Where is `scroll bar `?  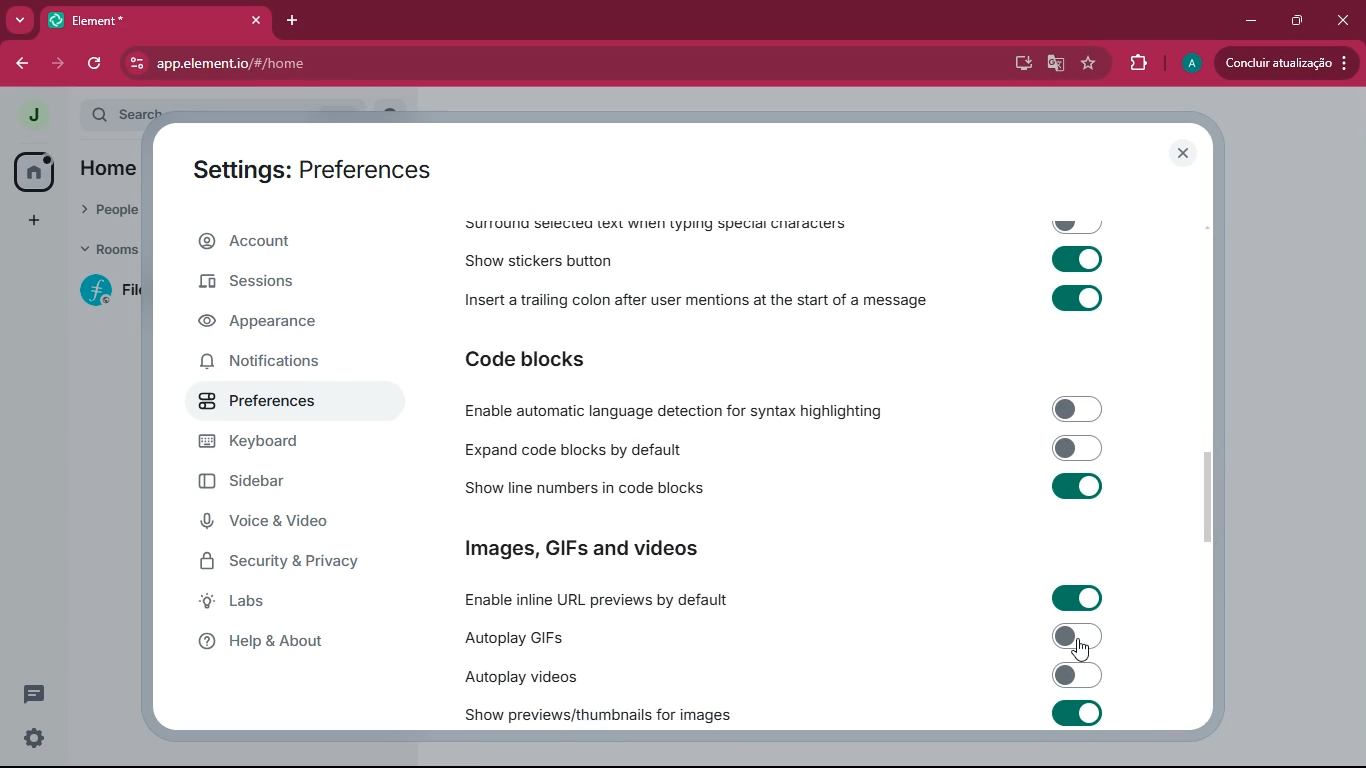 scroll bar  is located at coordinates (1213, 492).